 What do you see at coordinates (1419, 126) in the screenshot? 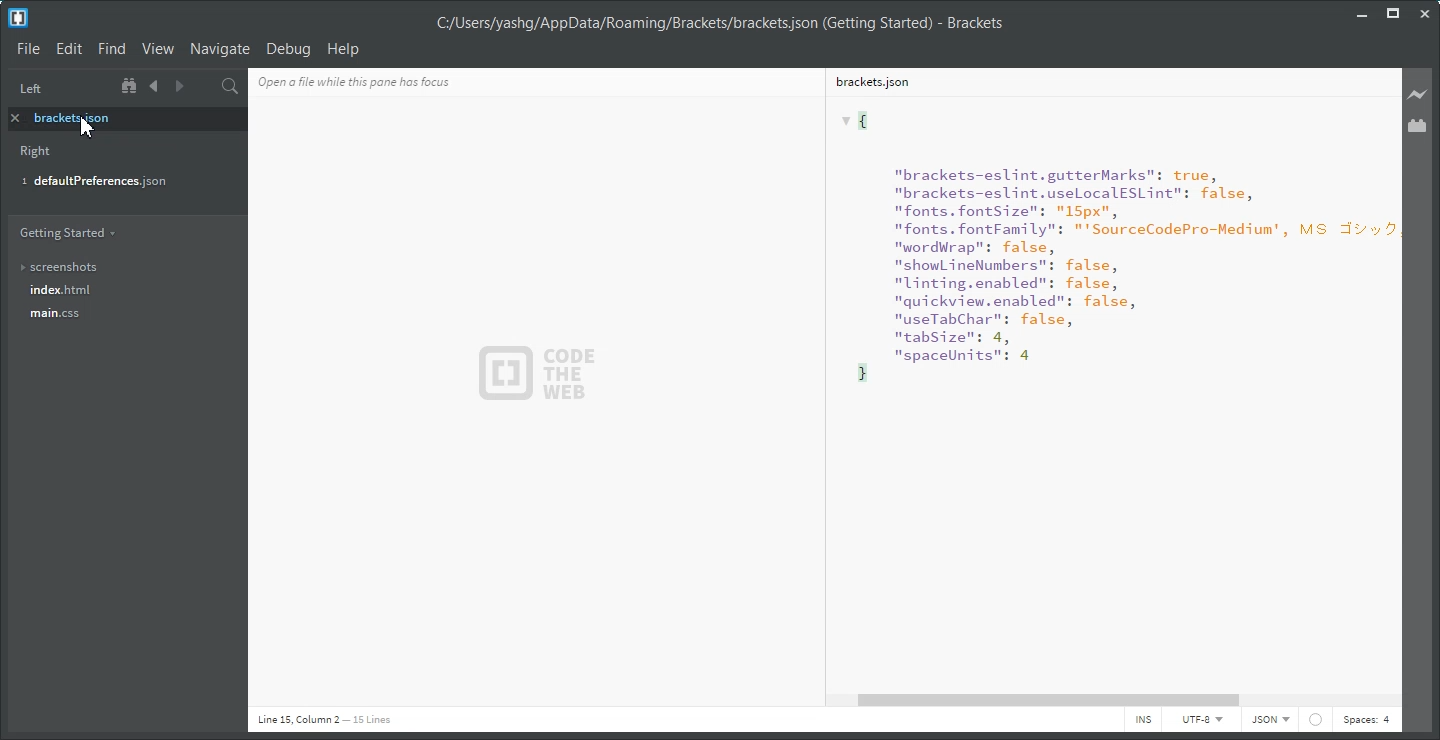
I see `Extension Manager` at bounding box center [1419, 126].